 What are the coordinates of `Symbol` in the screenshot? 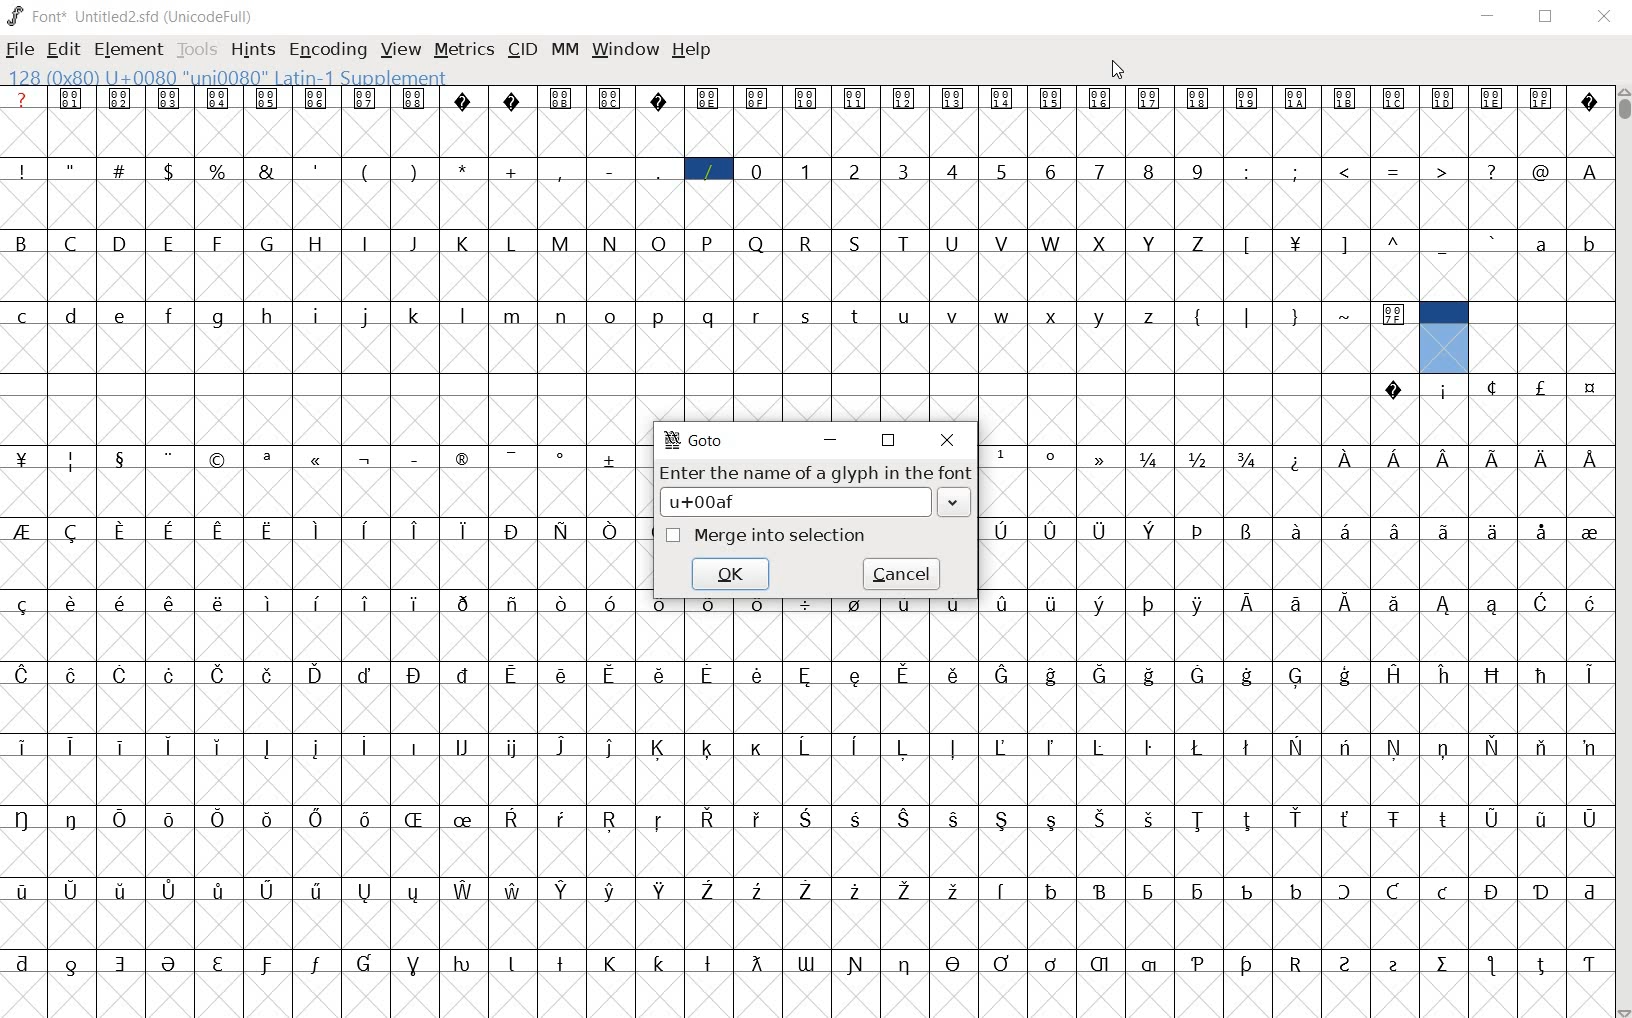 It's located at (1297, 458).